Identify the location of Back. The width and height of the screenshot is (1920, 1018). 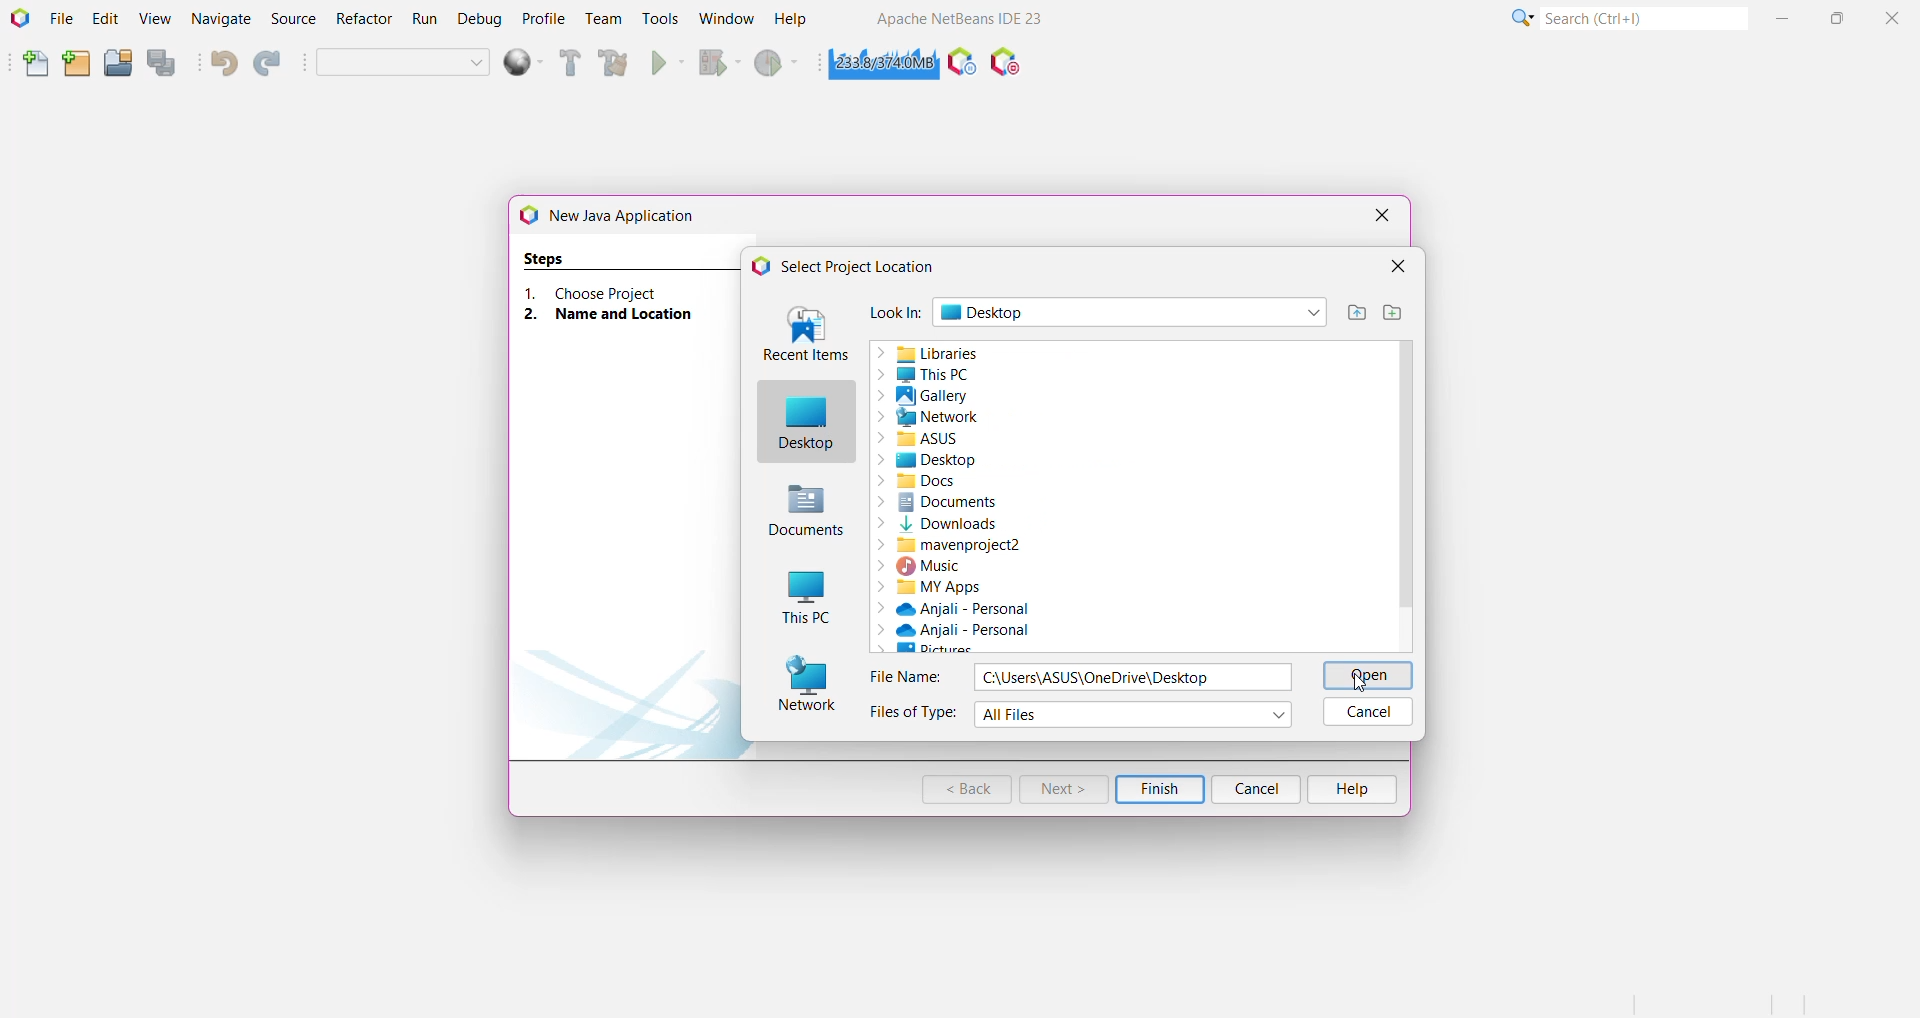
(967, 790).